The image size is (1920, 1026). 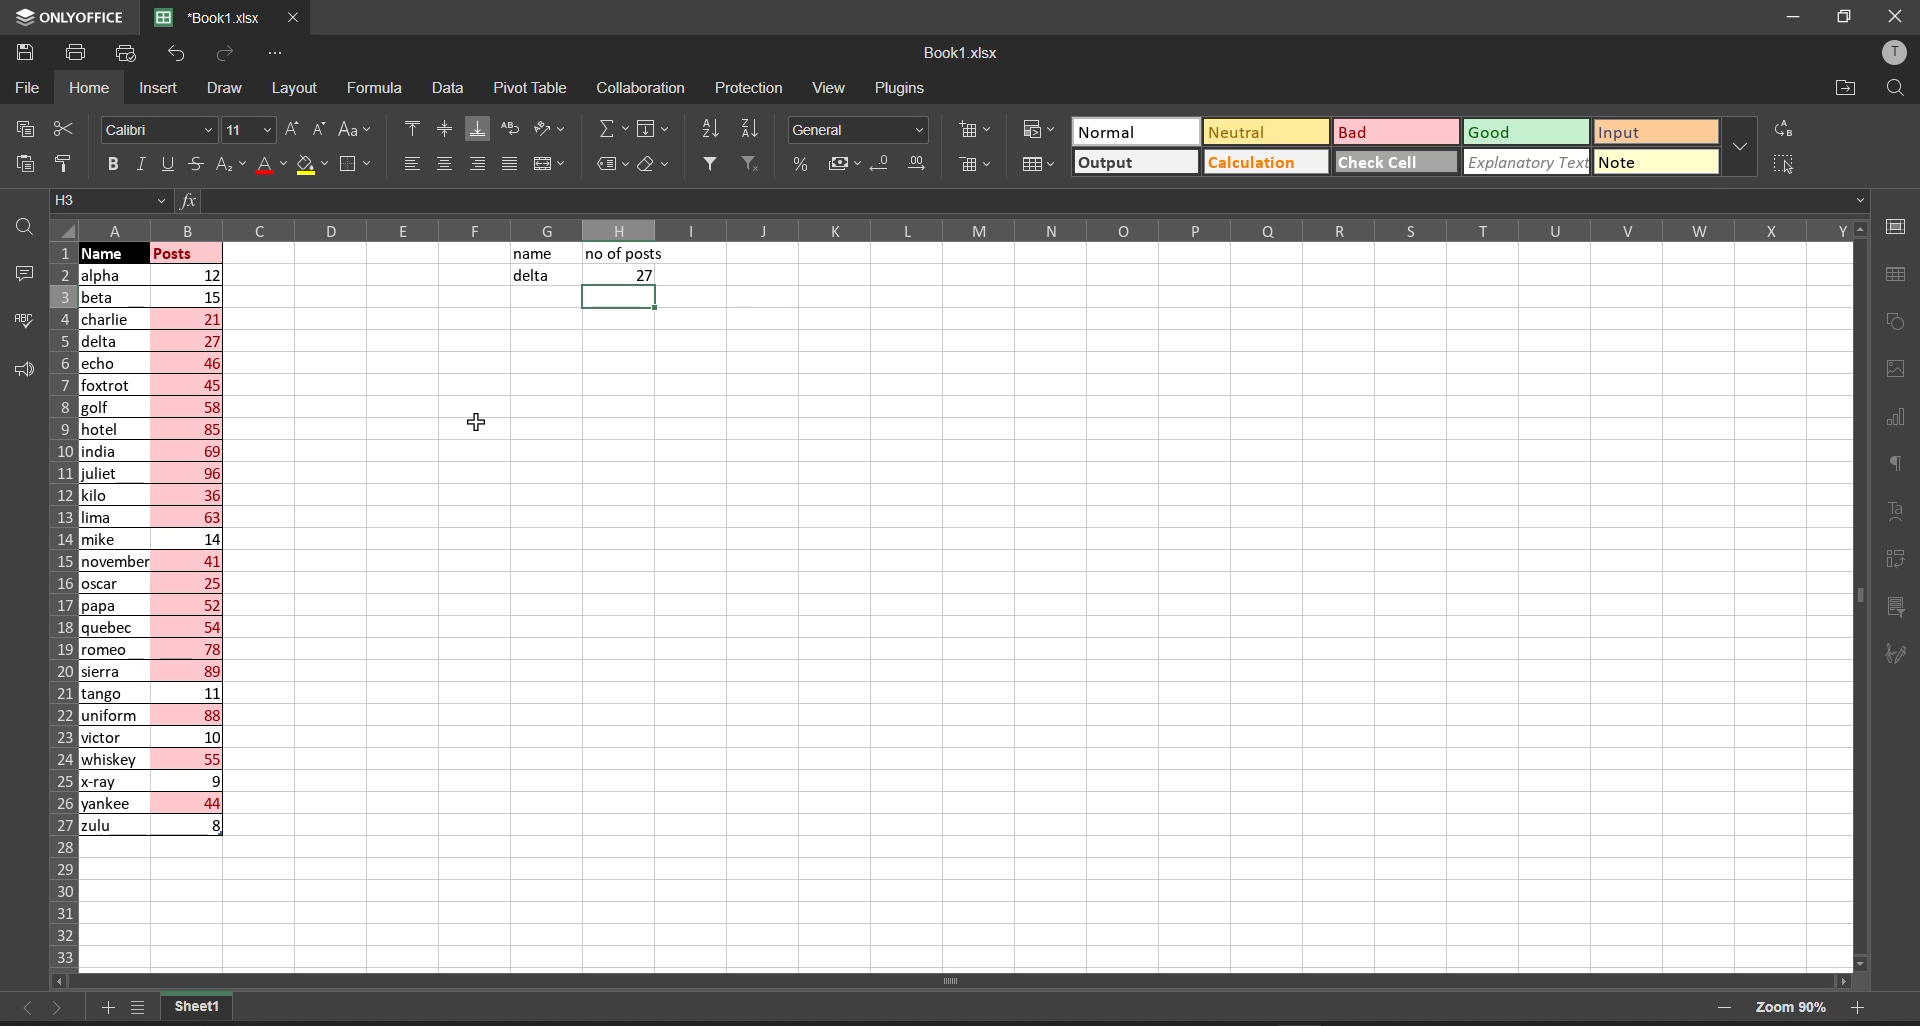 What do you see at coordinates (443, 130) in the screenshot?
I see `align center` at bounding box center [443, 130].